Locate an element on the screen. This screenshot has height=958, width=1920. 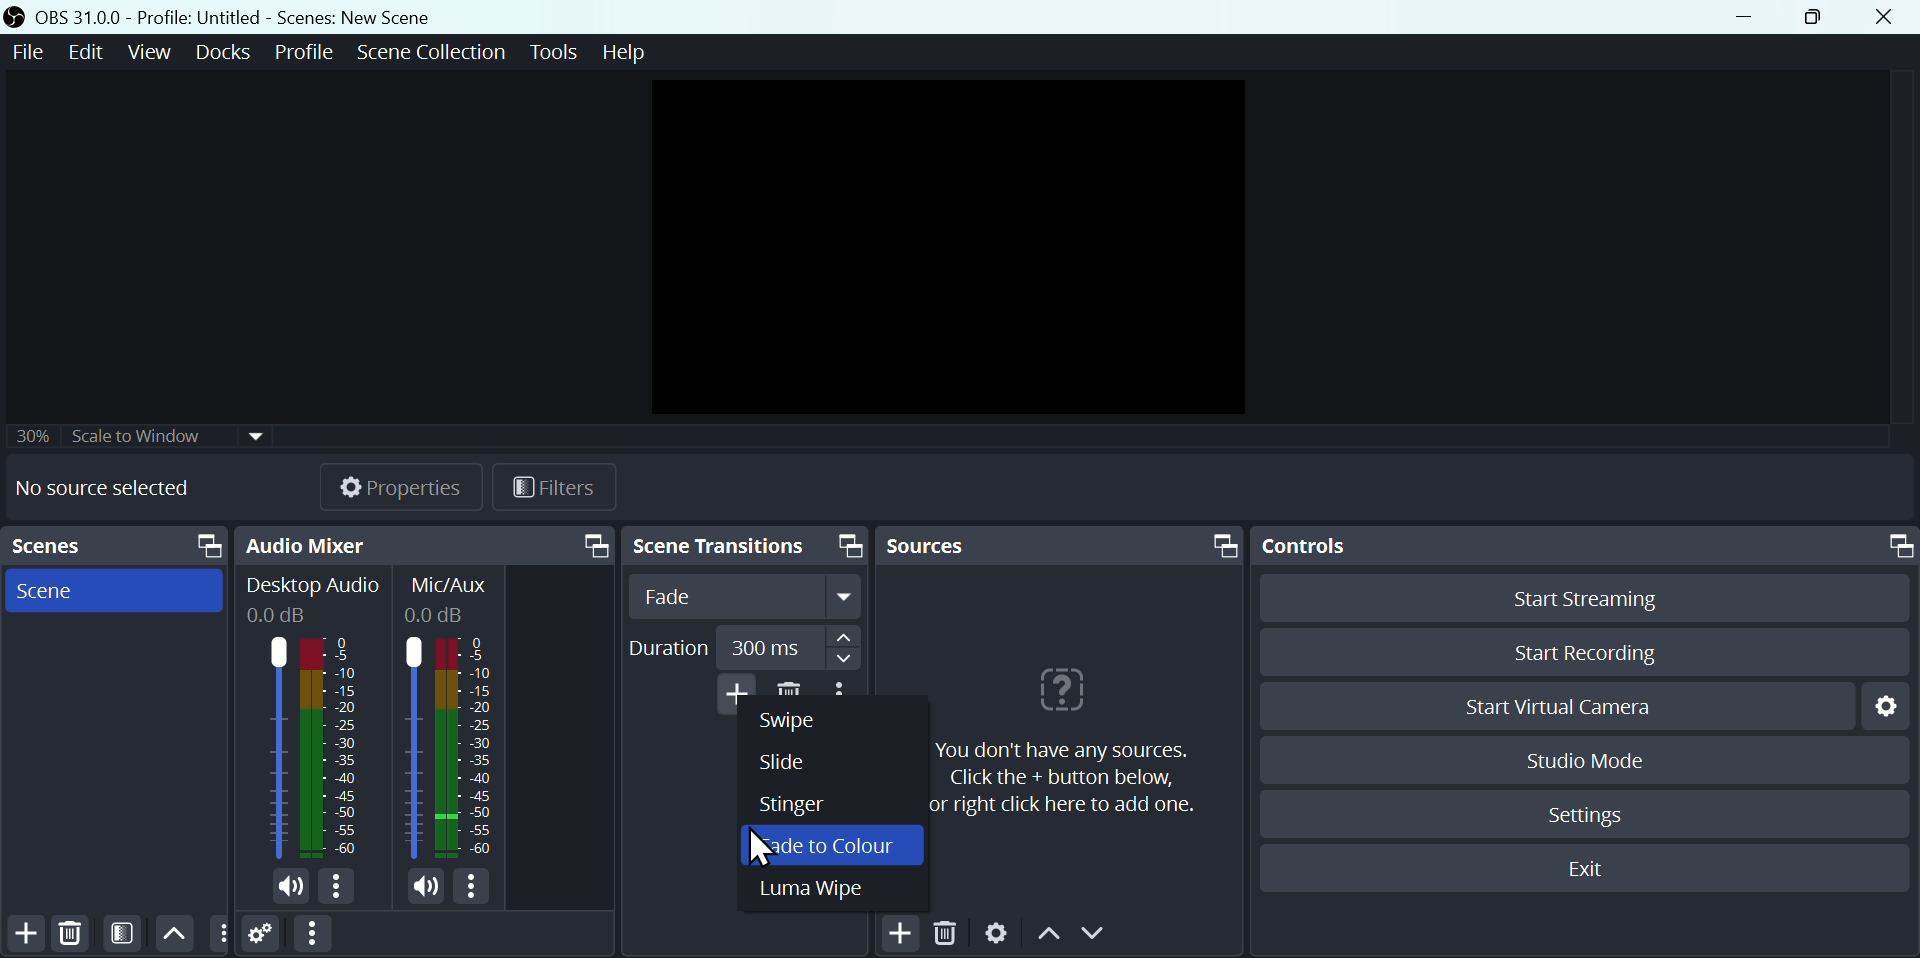
 is located at coordinates (430, 50).